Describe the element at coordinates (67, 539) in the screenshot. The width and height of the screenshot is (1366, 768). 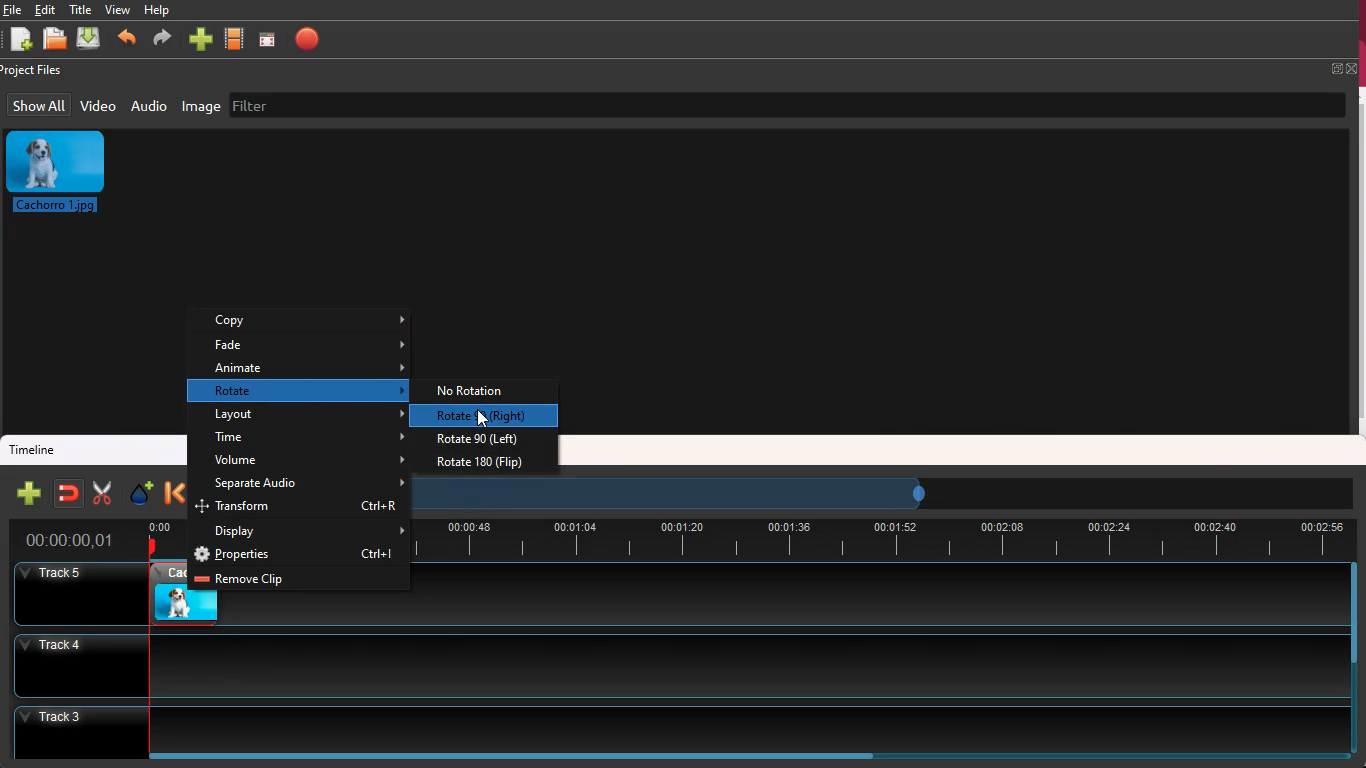
I see `time` at that location.